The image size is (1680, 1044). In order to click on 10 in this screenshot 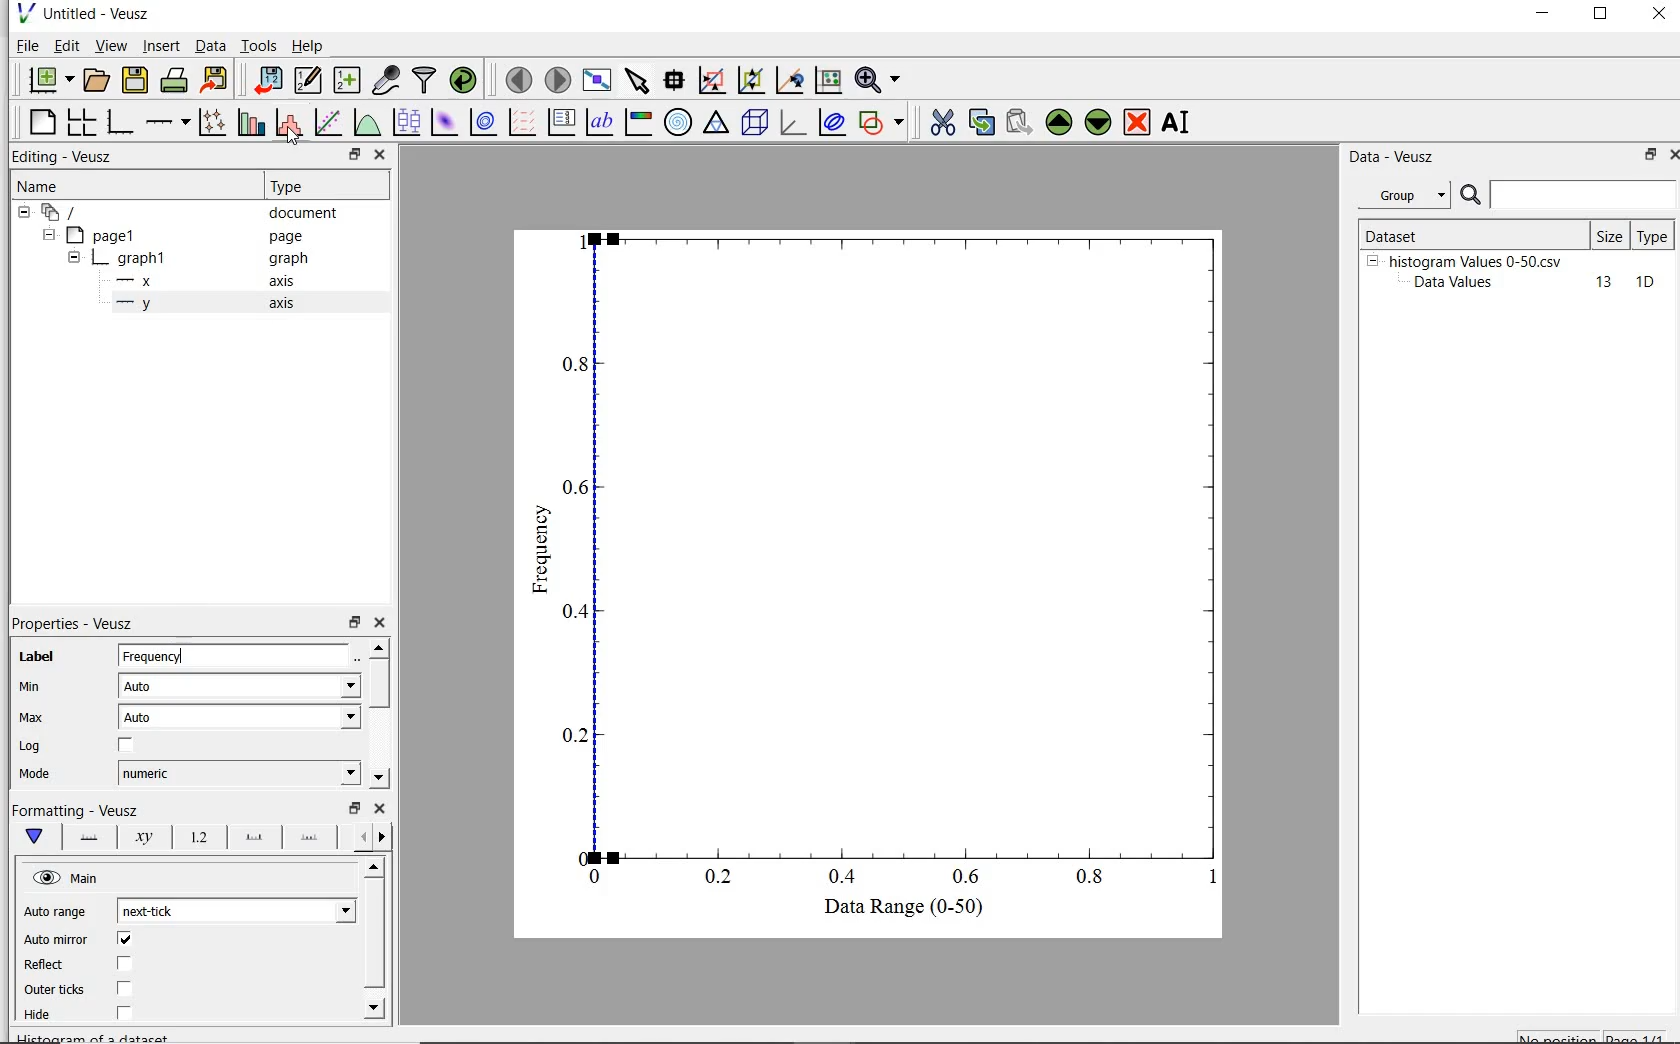, I will do `click(1645, 283)`.